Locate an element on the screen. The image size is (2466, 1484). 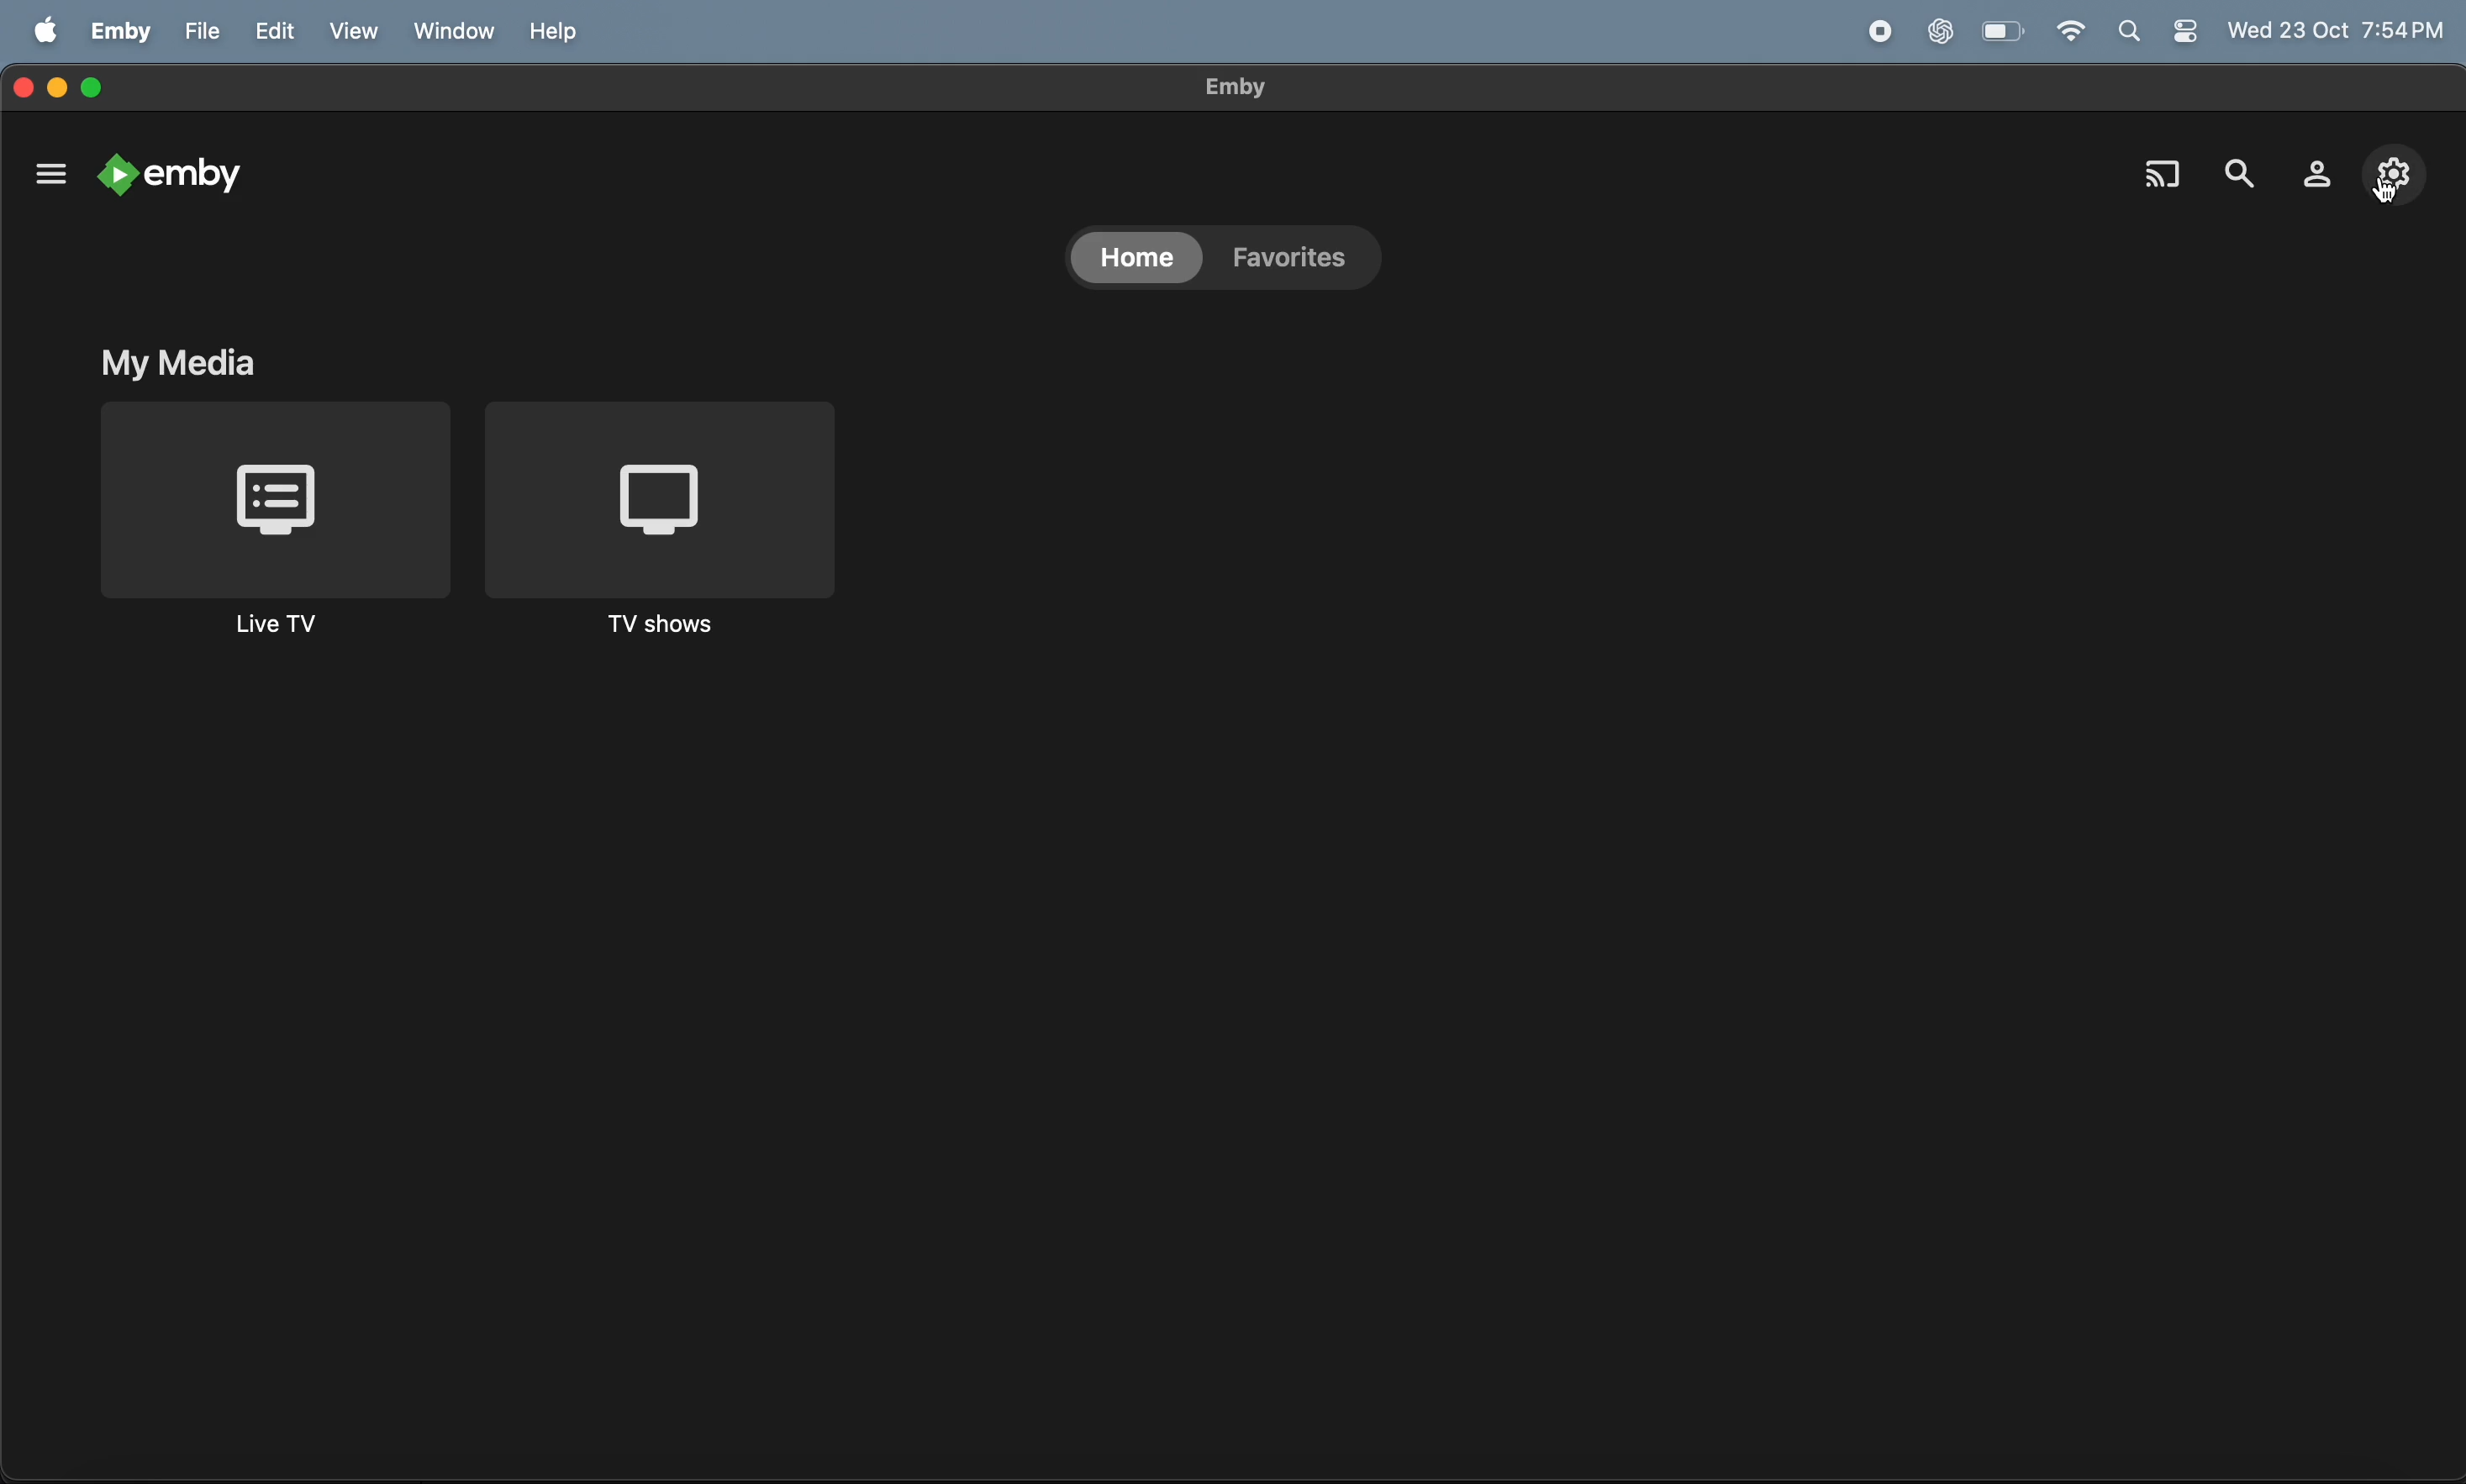
tv shows is located at coordinates (657, 527).